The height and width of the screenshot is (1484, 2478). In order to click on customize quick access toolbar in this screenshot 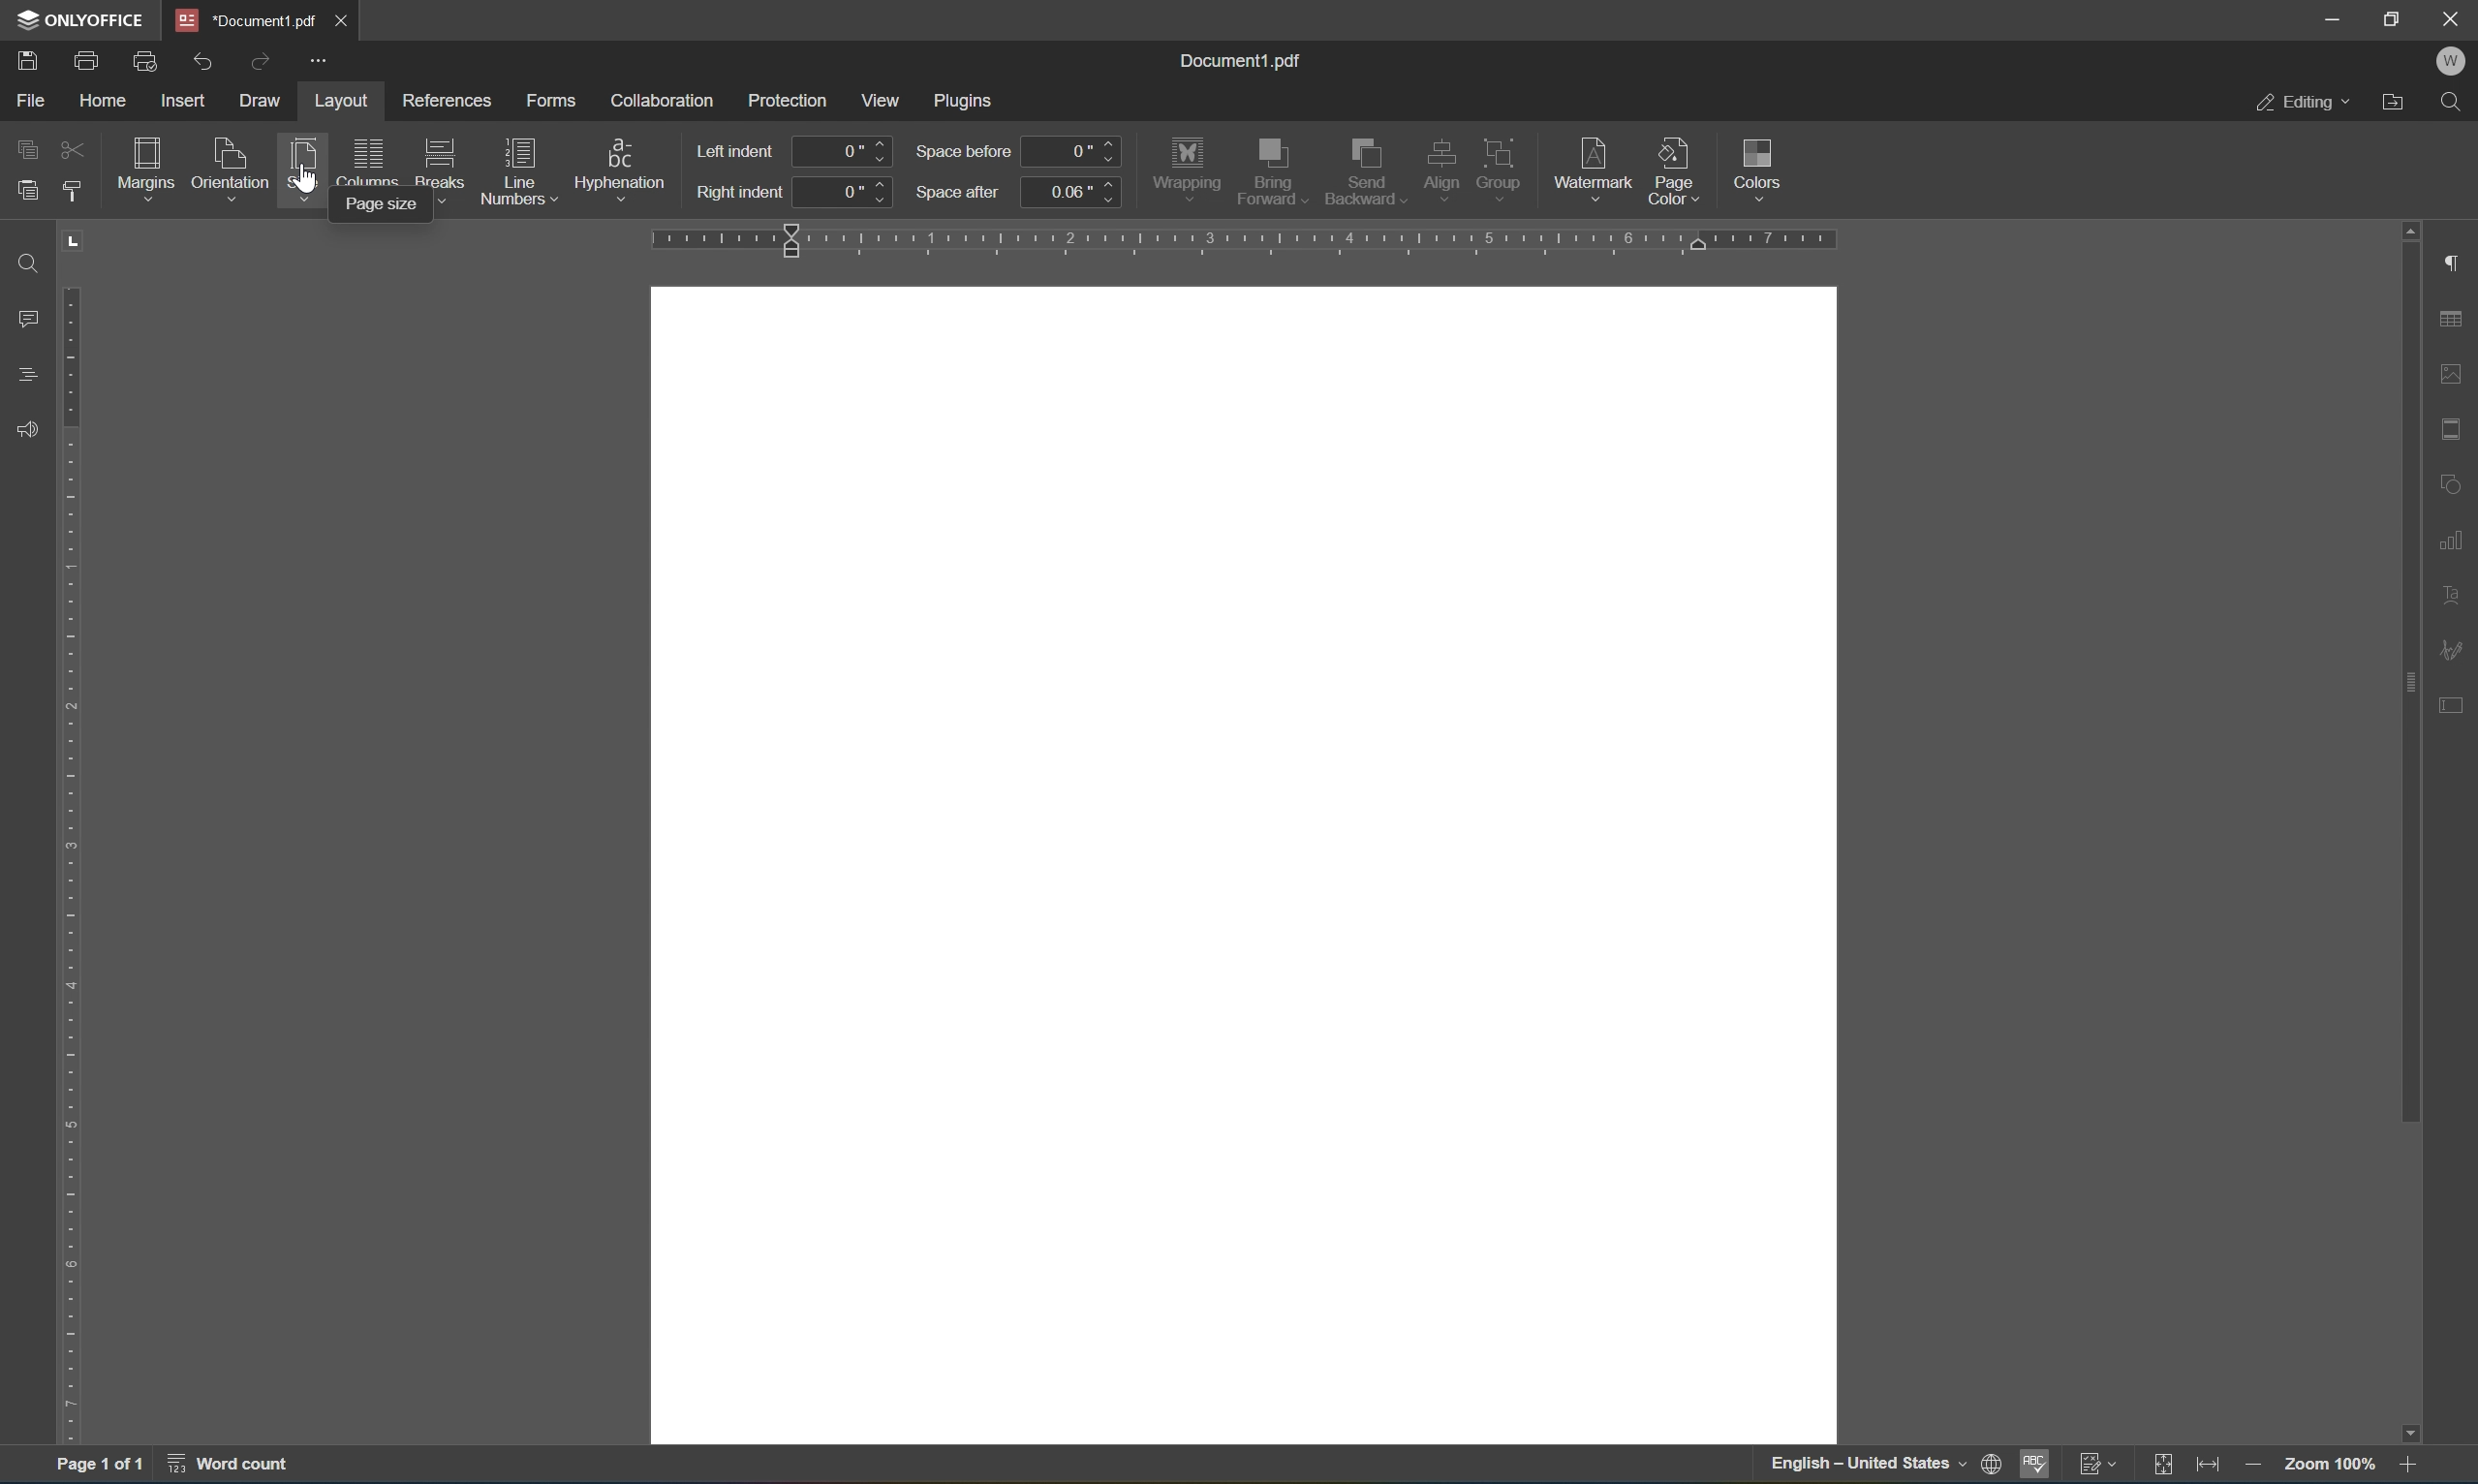, I will do `click(322, 64)`.